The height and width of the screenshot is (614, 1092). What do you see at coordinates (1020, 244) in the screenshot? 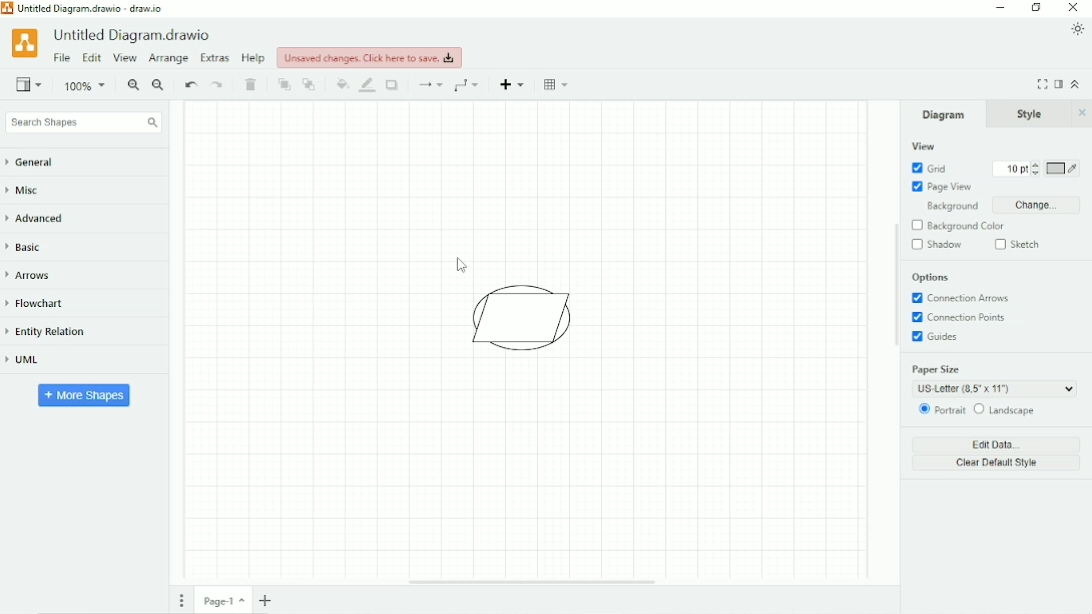
I see `Sketch` at bounding box center [1020, 244].